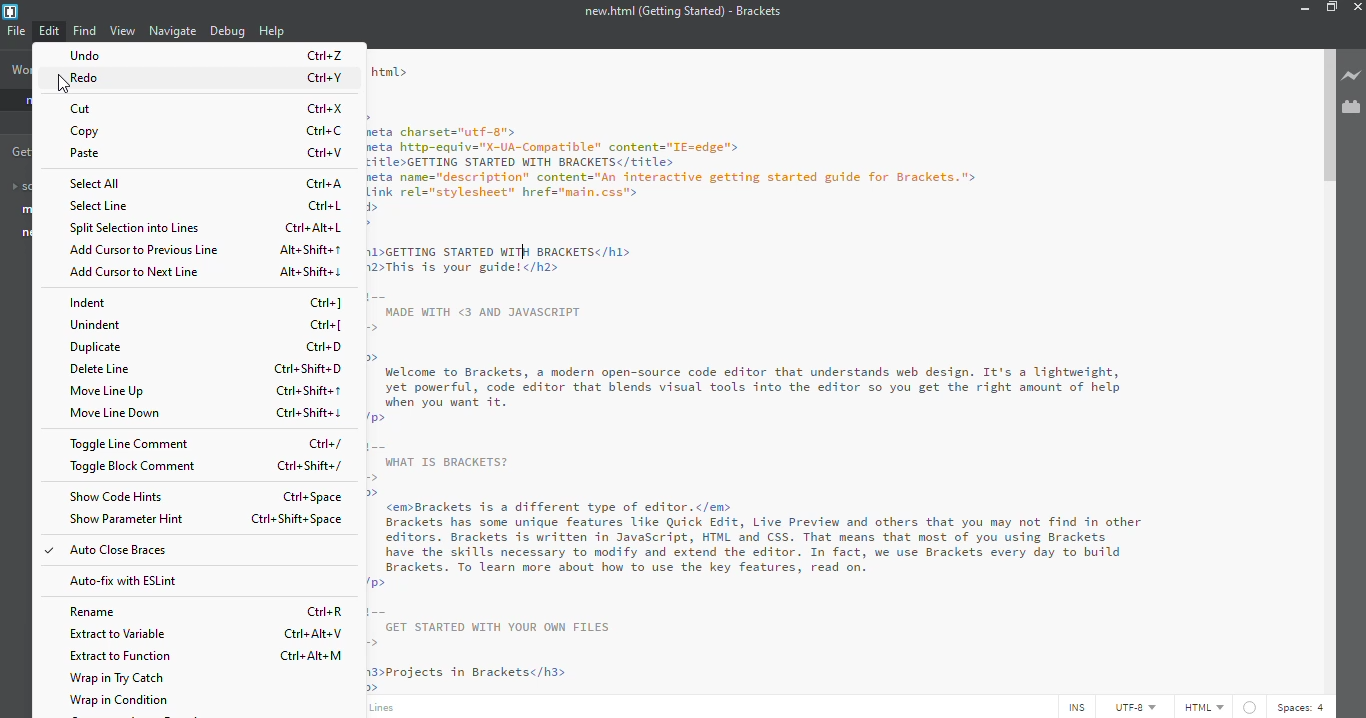  Describe the element at coordinates (328, 326) in the screenshot. I see `ctrl+[` at that location.